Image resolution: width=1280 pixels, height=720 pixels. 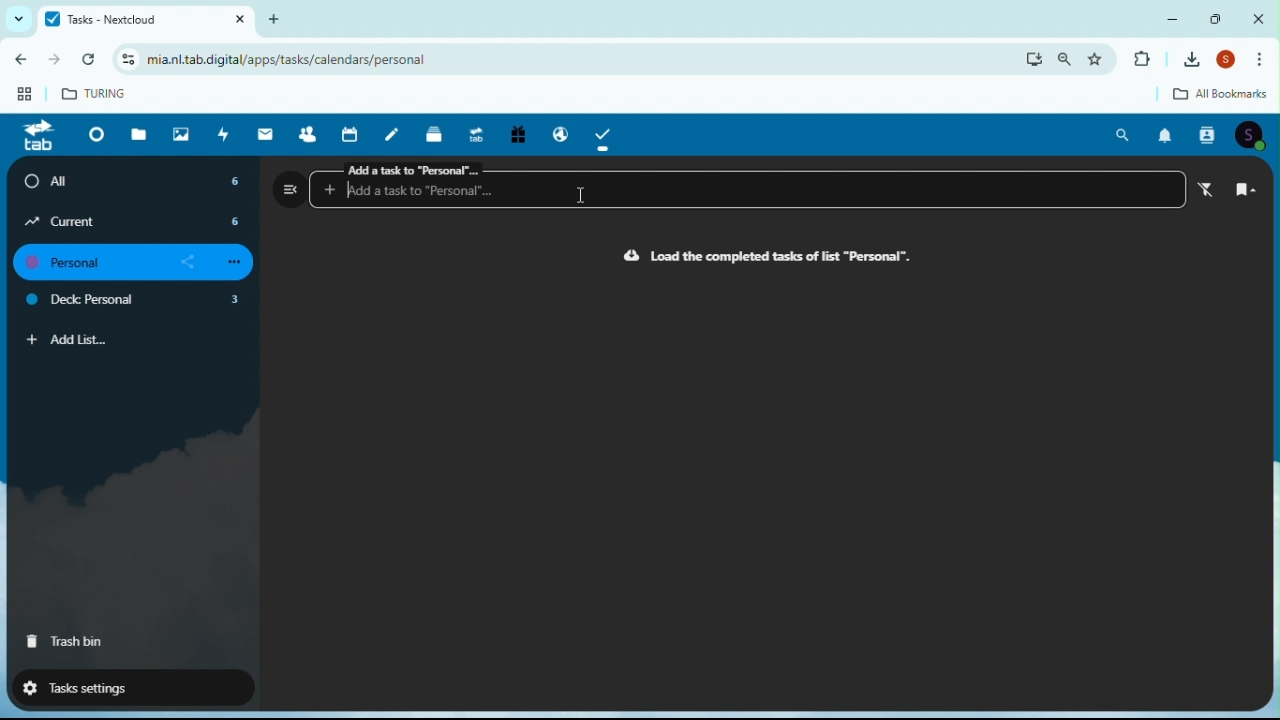 What do you see at coordinates (1177, 18) in the screenshot?
I see `Minimise` at bounding box center [1177, 18].